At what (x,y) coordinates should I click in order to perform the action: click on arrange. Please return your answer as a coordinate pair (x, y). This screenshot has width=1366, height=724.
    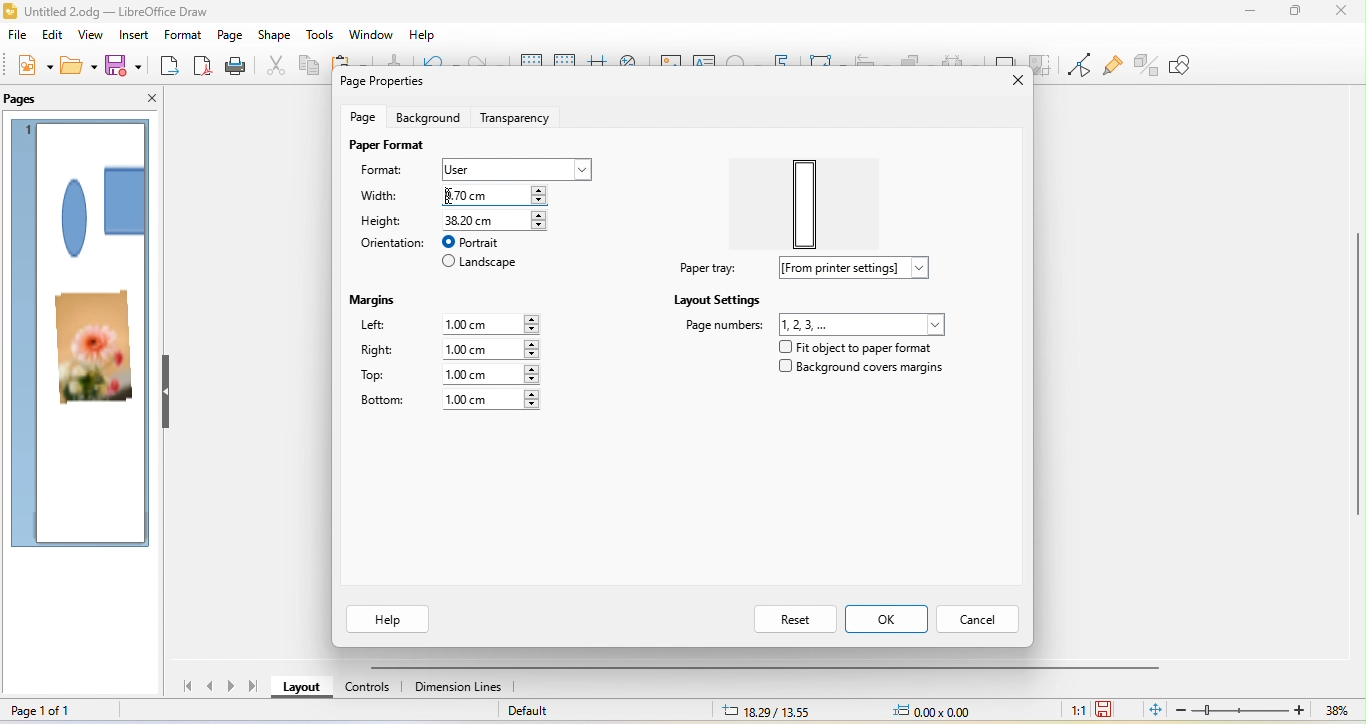
    Looking at the image, I should click on (921, 57).